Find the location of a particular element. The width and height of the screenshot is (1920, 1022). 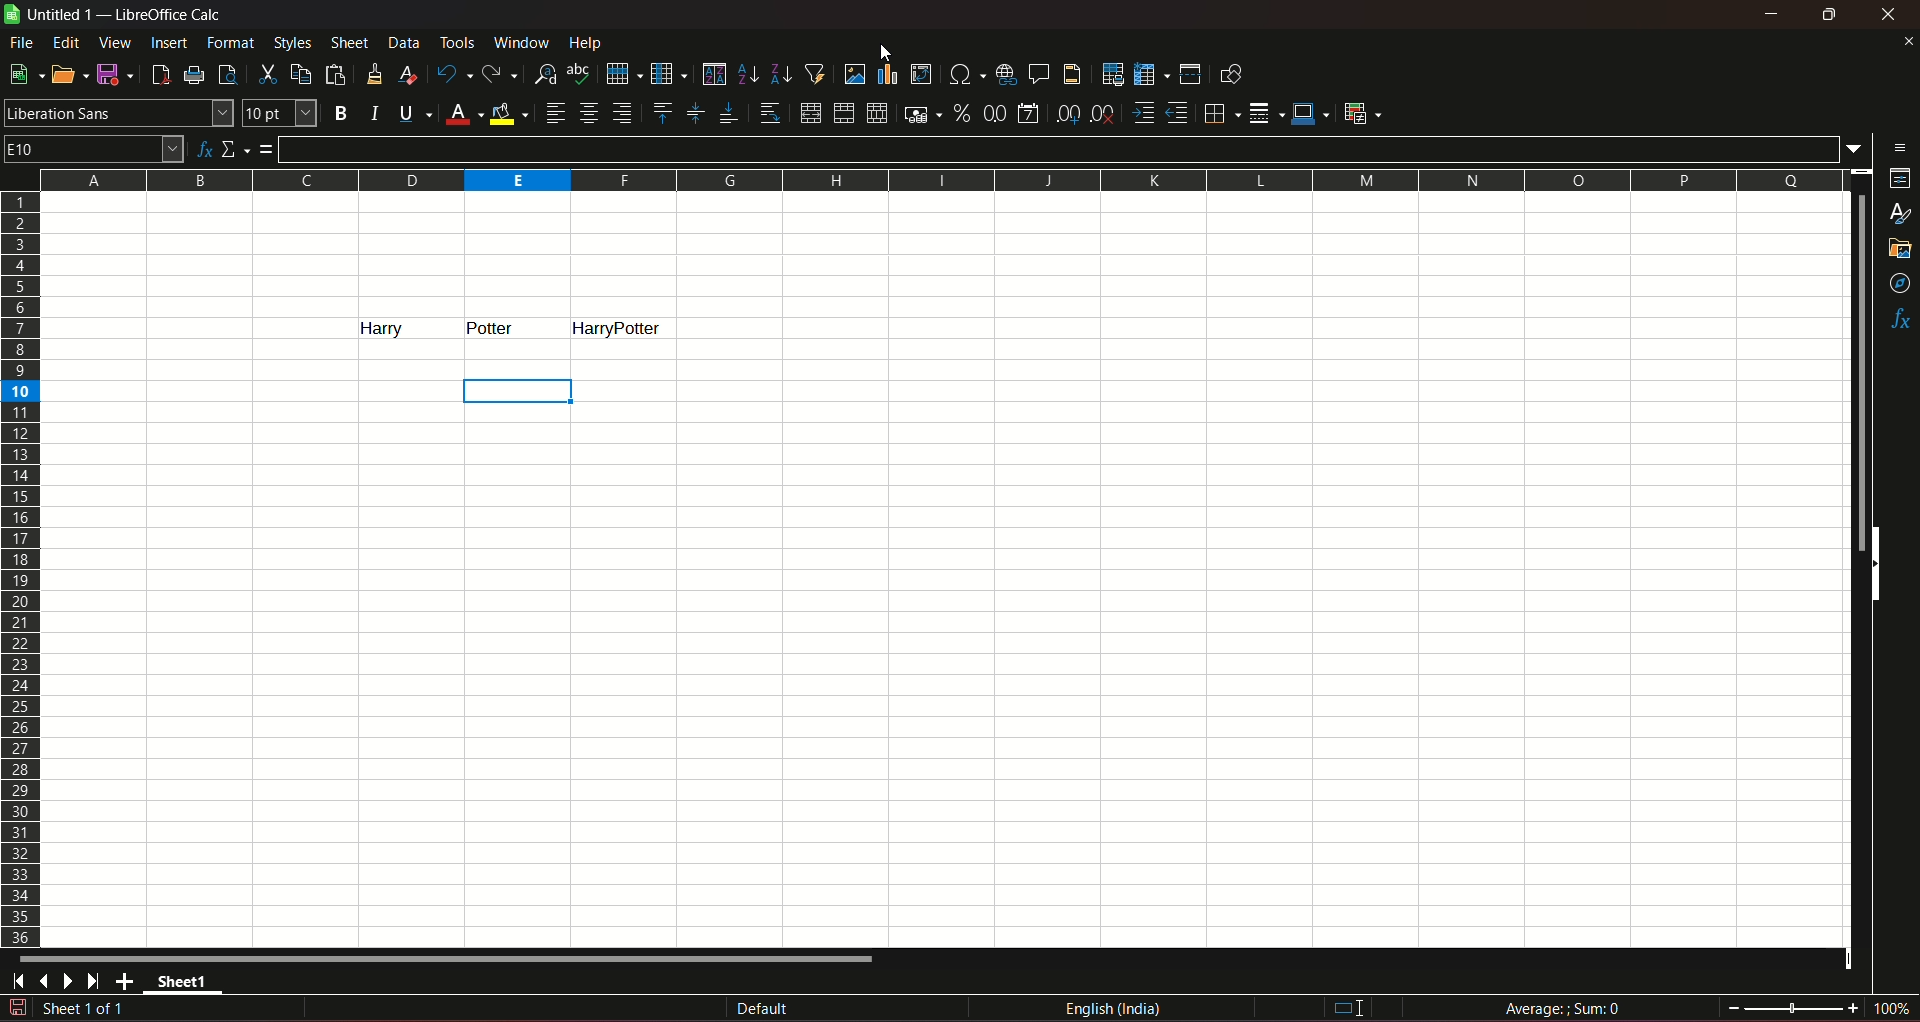

align right is located at coordinates (625, 113).